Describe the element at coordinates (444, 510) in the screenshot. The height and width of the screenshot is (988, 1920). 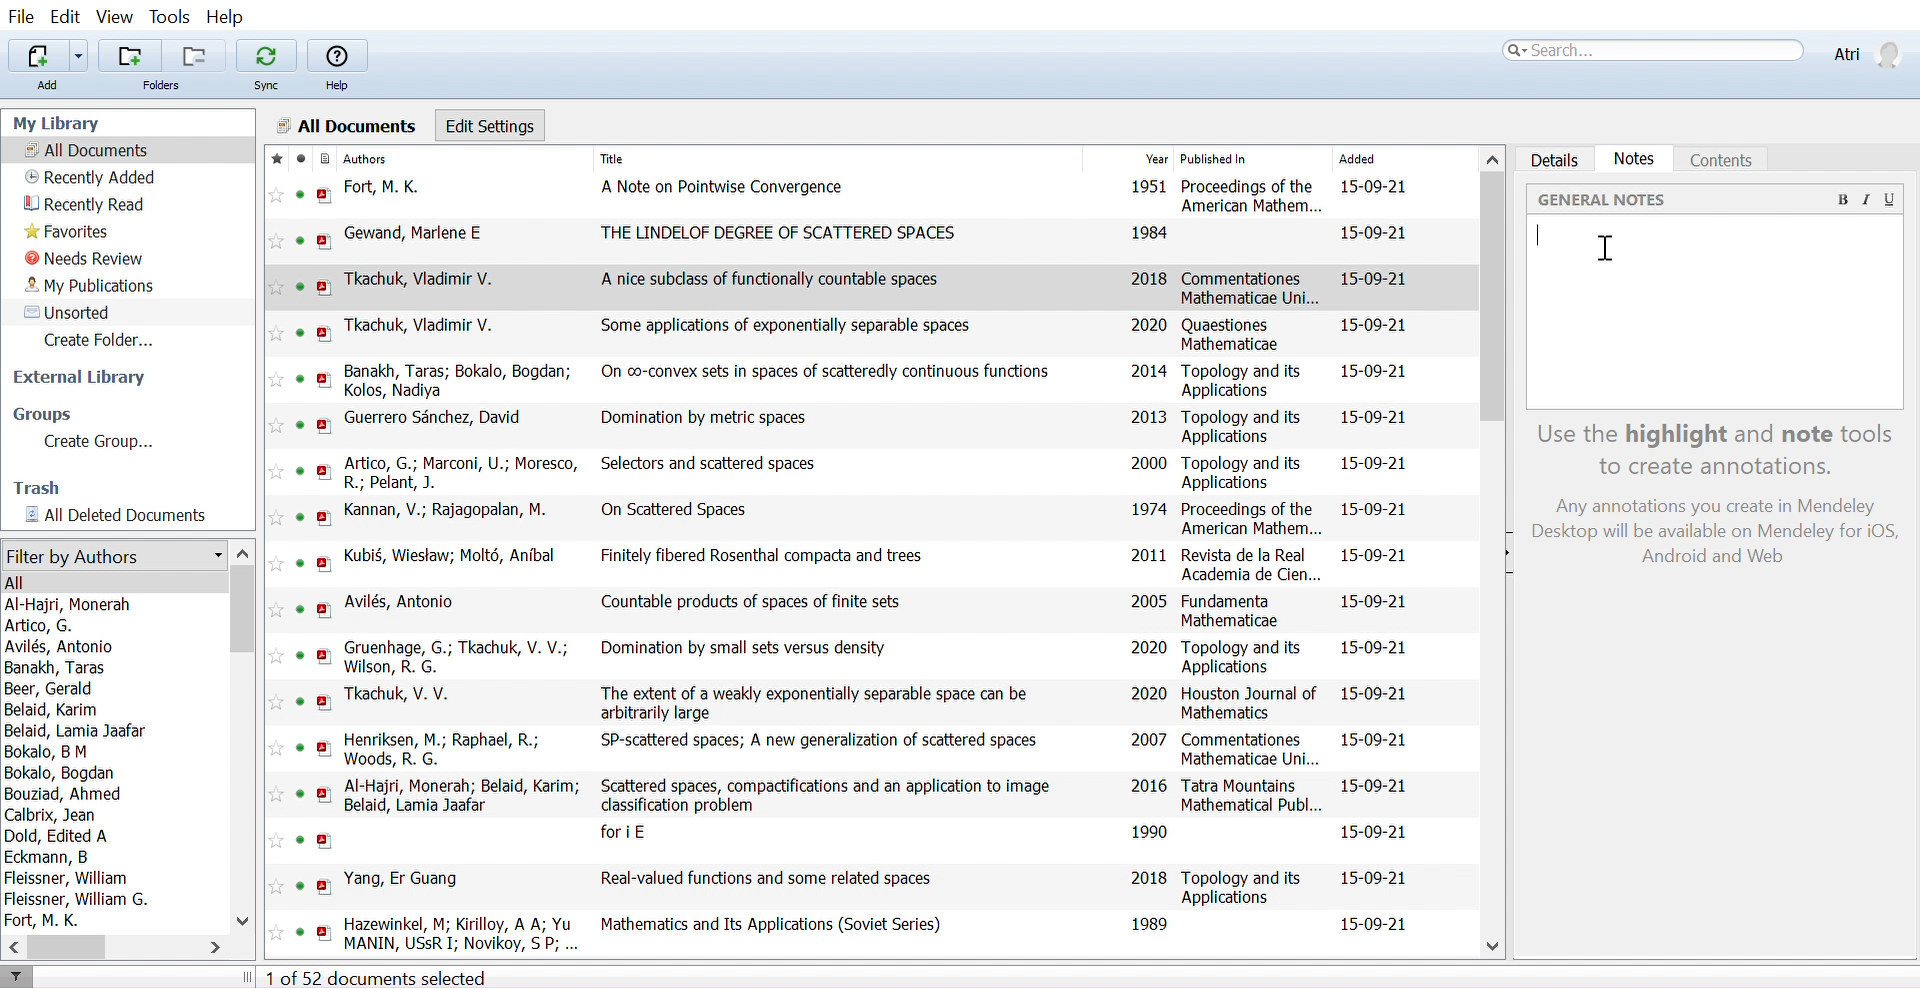
I see `Kannan, V.; Rajagopalan, M.` at that location.